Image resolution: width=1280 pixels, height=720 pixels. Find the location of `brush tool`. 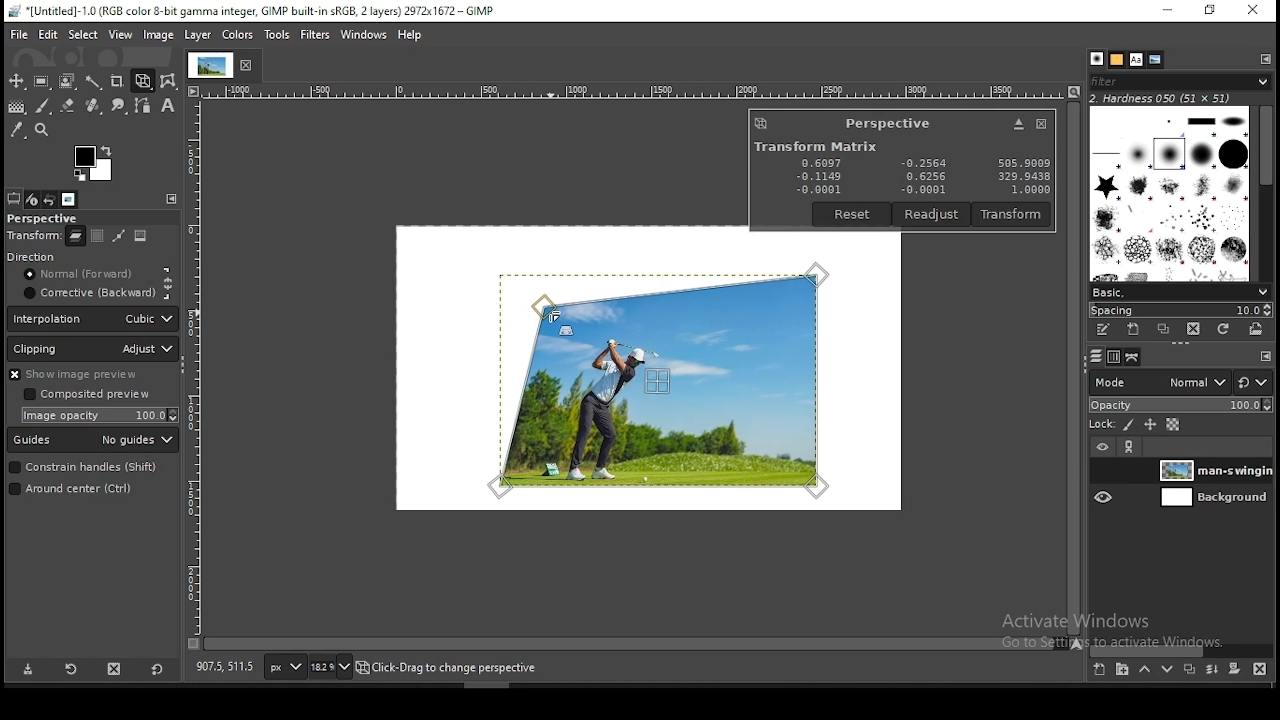

brush tool is located at coordinates (44, 105).